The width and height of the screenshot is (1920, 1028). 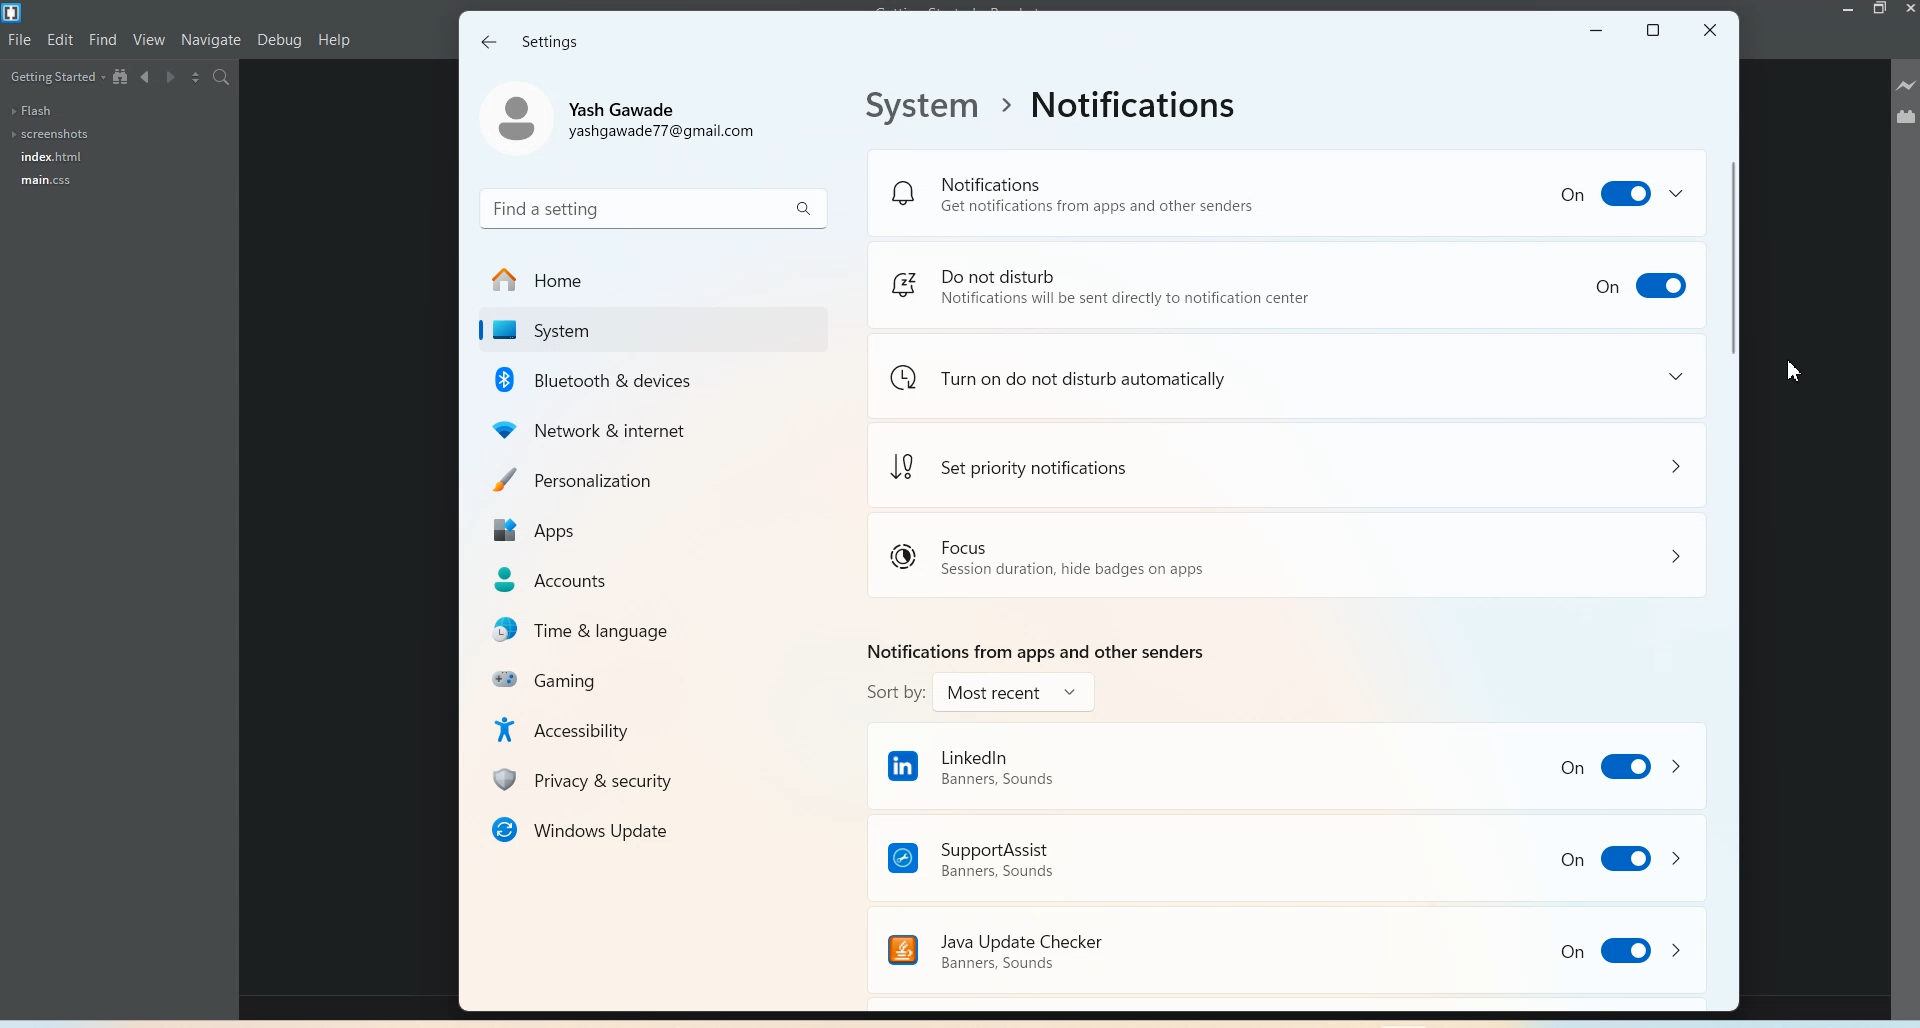 I want to click on View, so click(x=149, y=40).